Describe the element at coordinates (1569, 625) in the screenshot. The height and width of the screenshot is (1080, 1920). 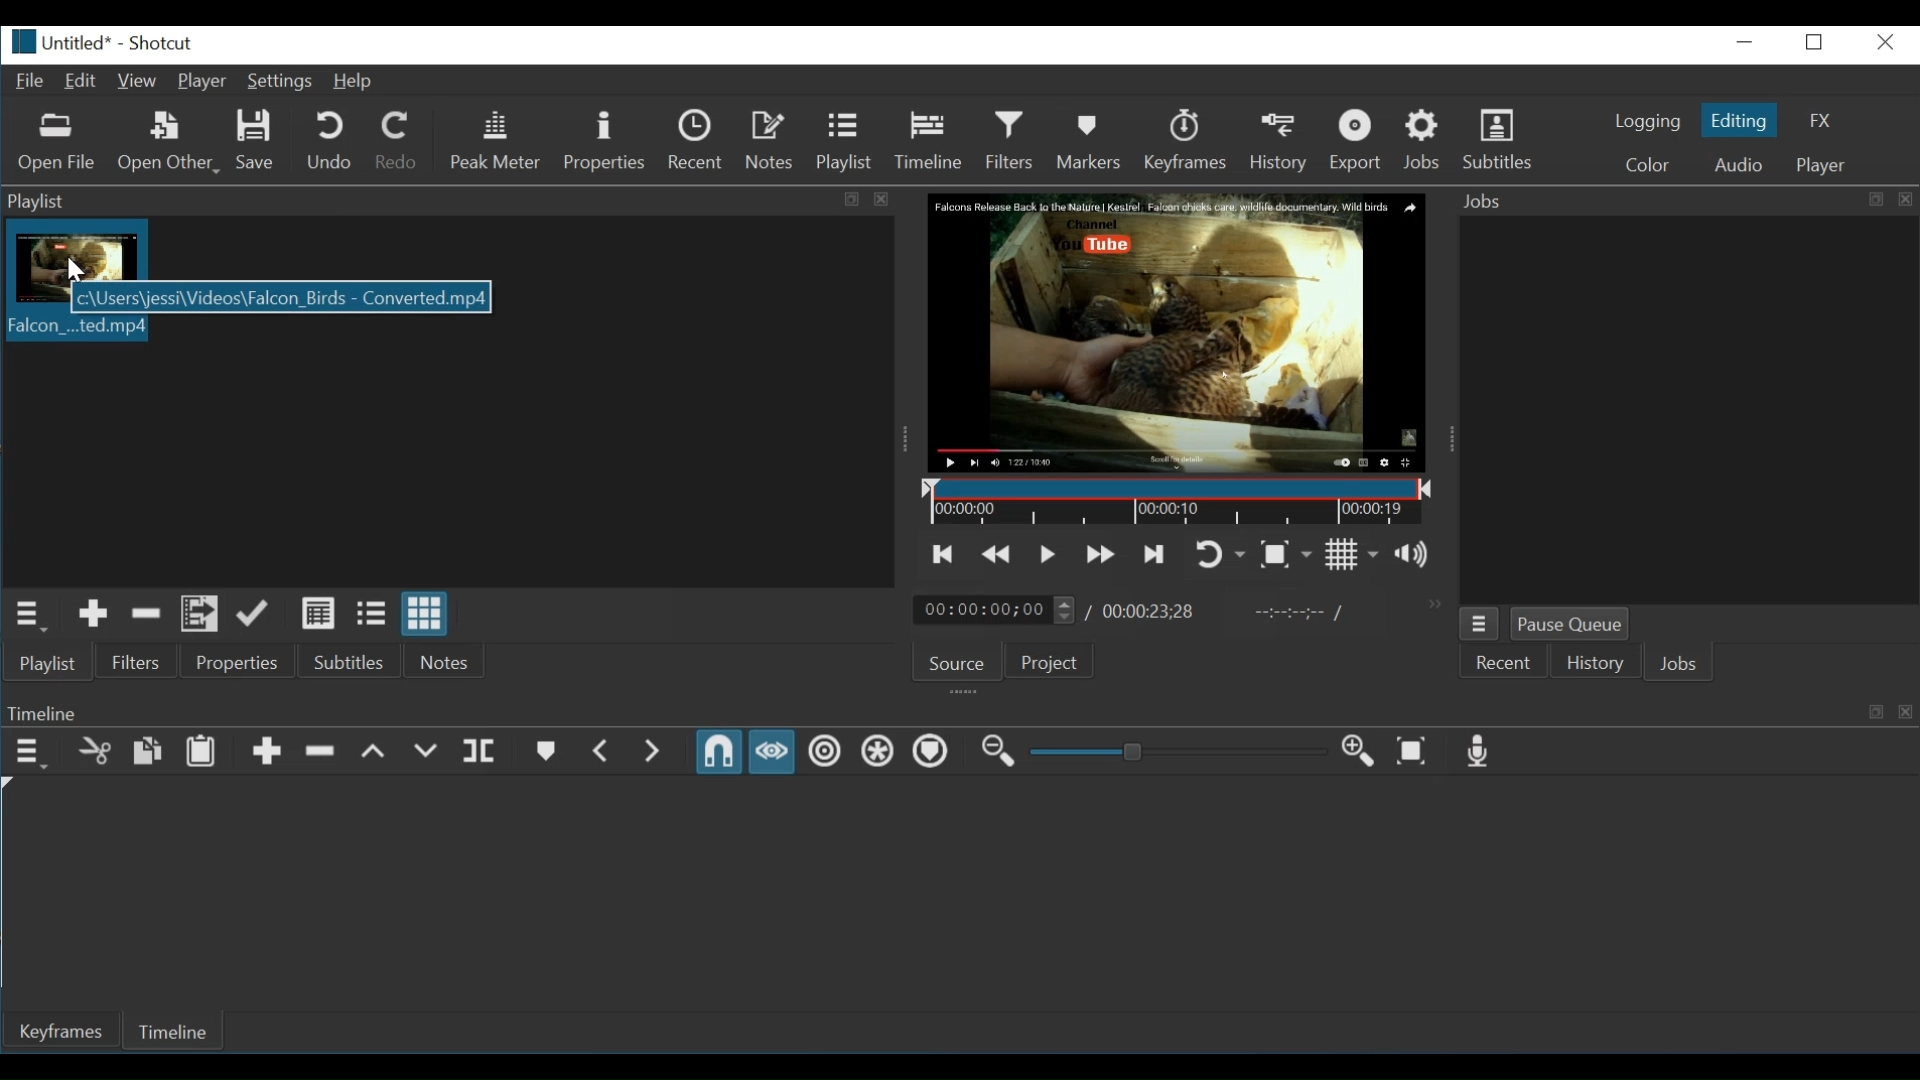
I see `Pause Queue` at that location.